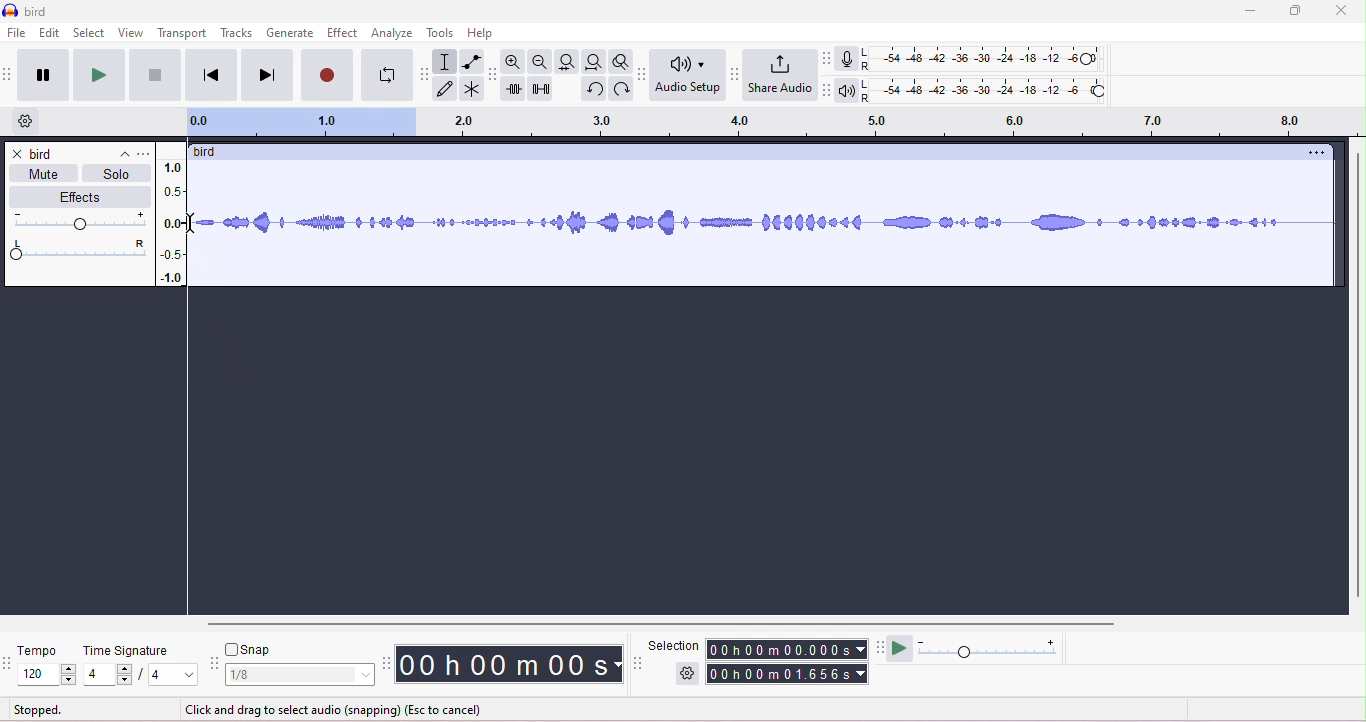 The height and width of the screenshot is (722, 1366). What do you see at coordinates (207, 155) in the screenshot?
I see `track title` at bounding box center [207, 155].